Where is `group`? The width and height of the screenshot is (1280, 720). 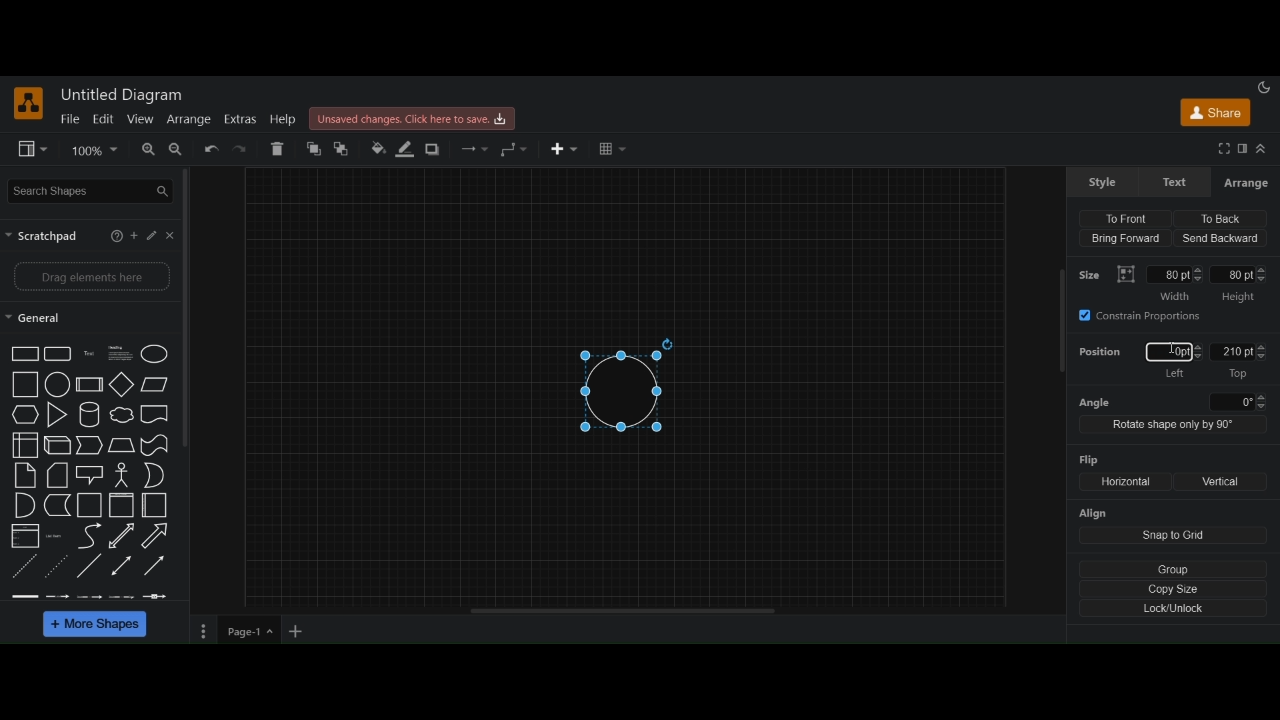
group is located at coordinates (1175, 569).